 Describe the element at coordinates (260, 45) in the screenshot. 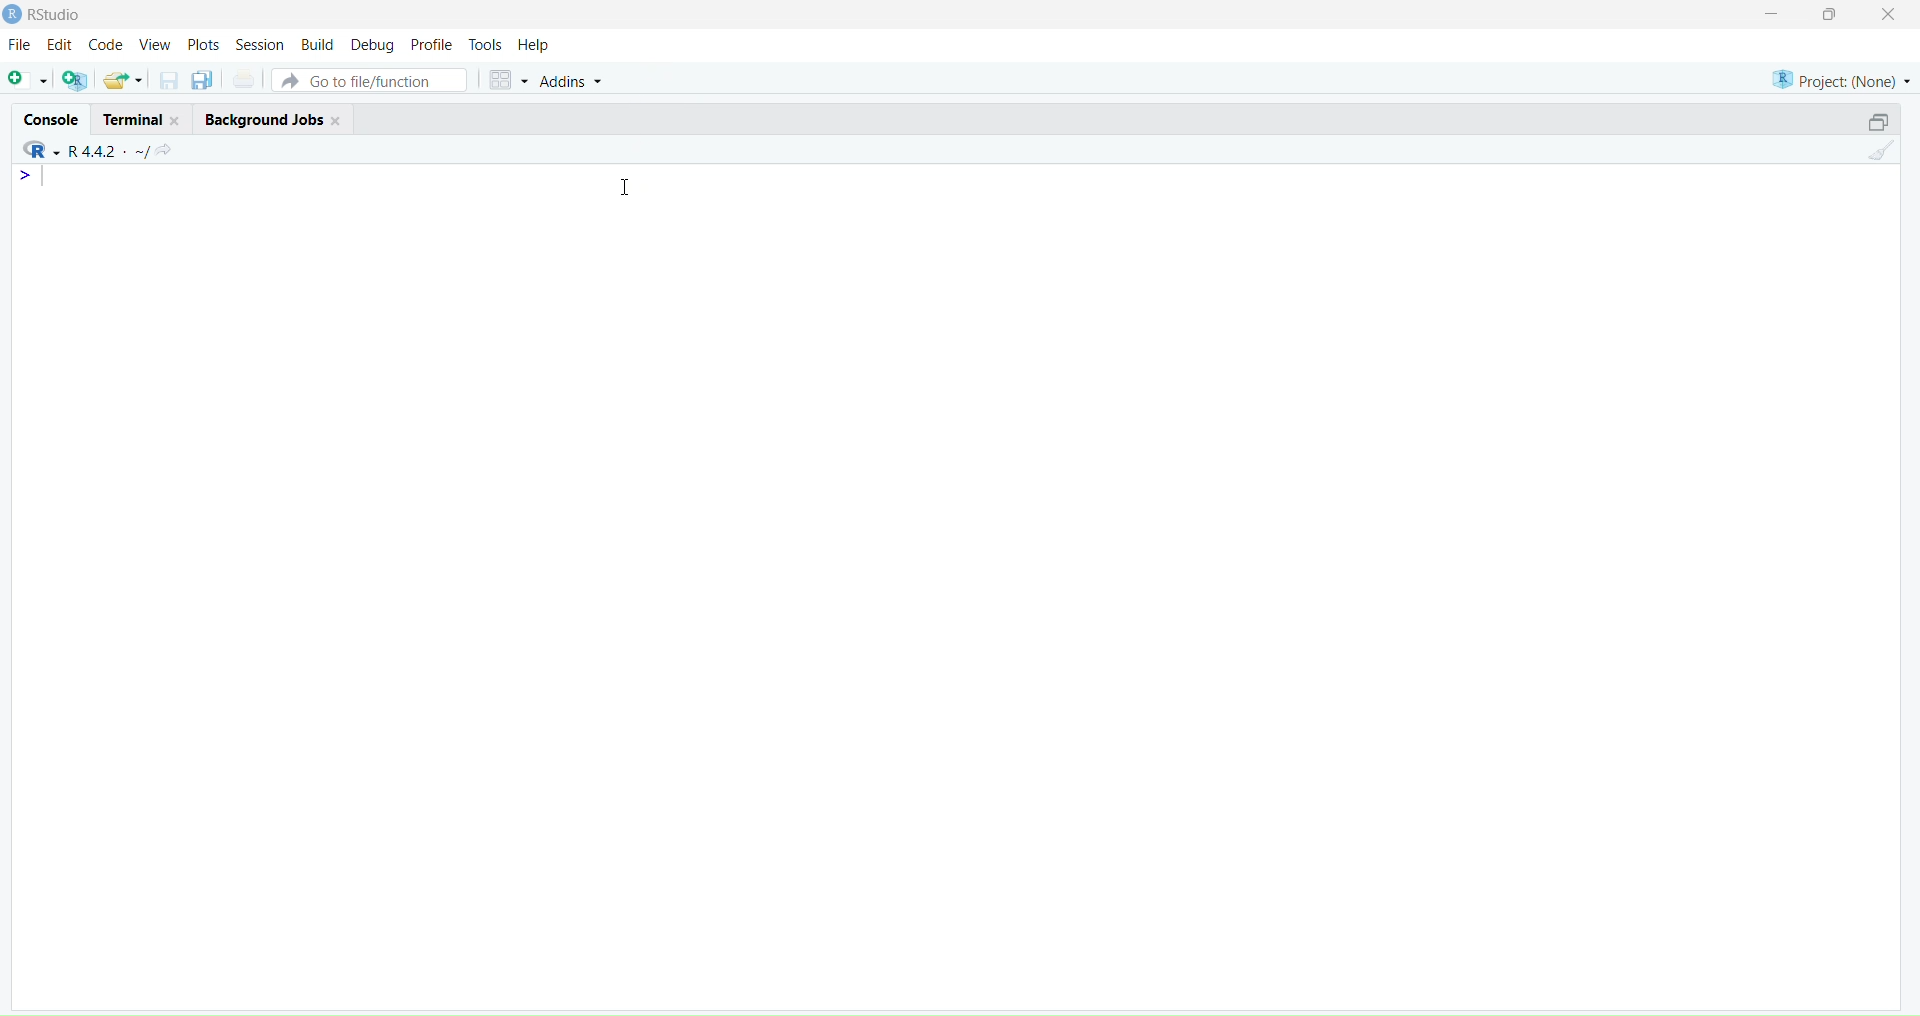

I see `session` at that location.